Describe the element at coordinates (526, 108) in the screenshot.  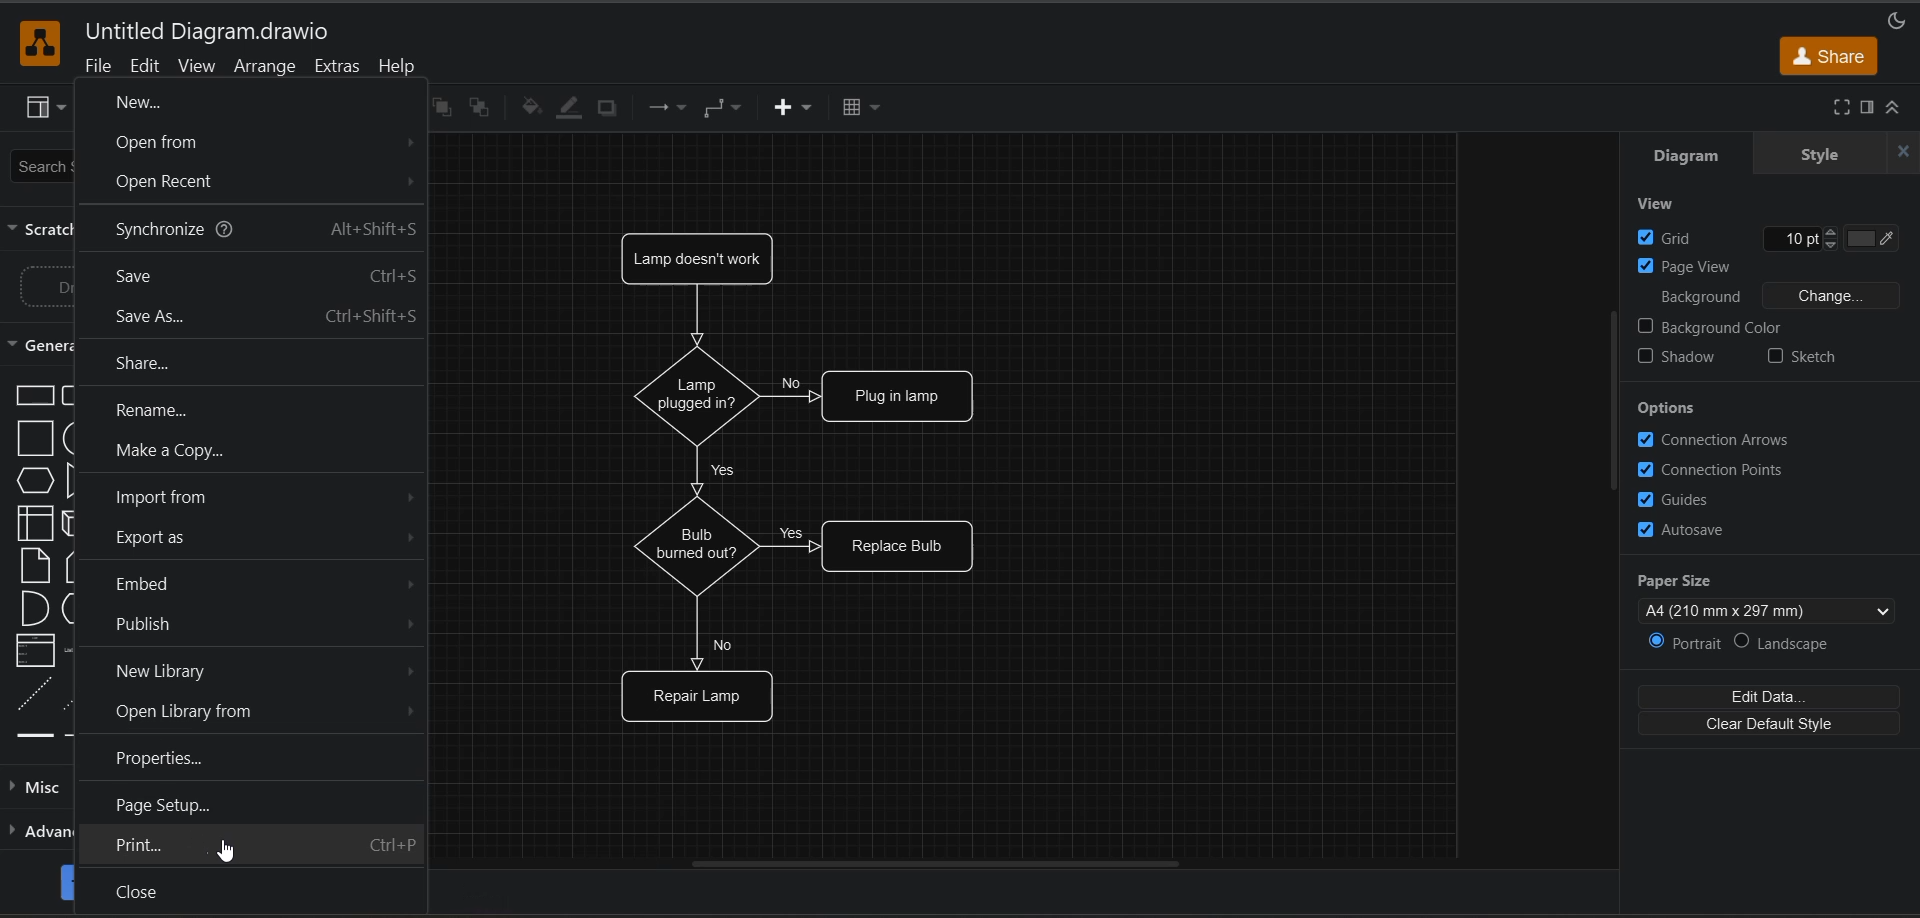
I see `fill color` at that location.